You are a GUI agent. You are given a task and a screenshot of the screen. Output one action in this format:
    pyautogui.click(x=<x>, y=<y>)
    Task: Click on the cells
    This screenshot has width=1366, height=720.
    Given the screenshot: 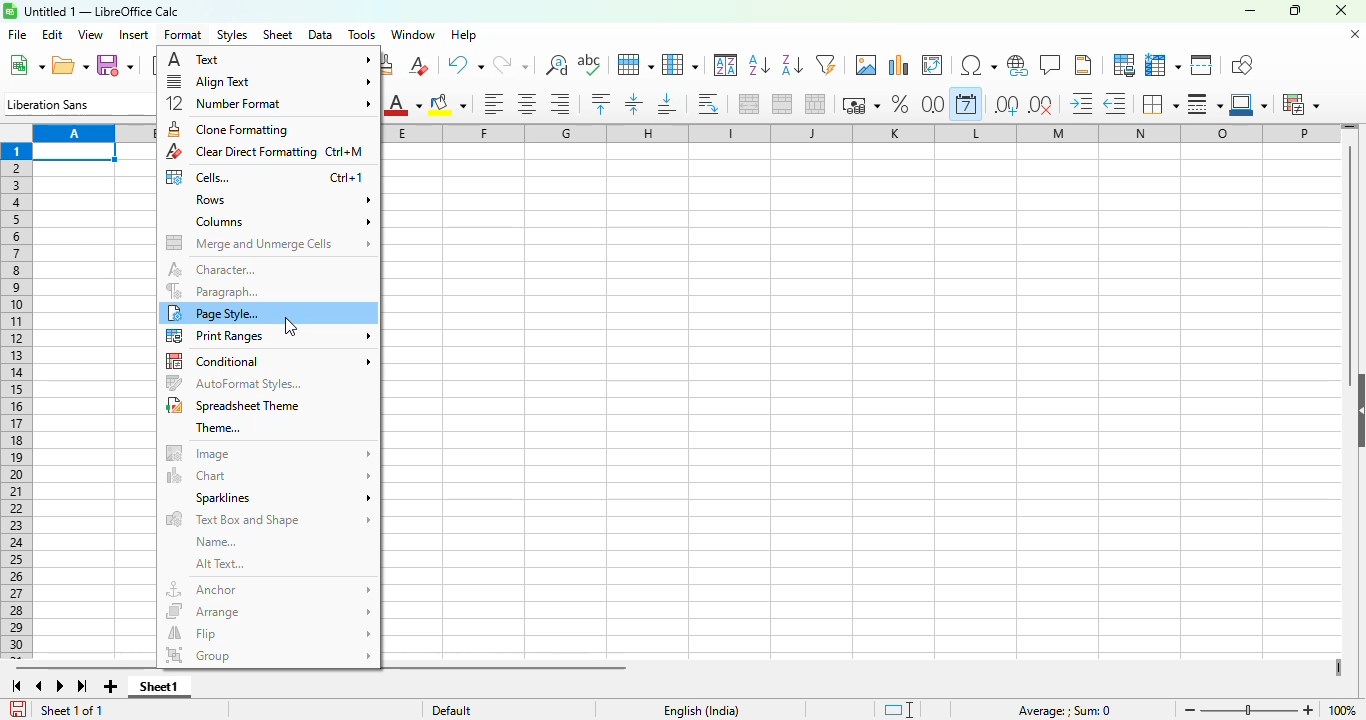 What is the action you would take?
    pyautogui.click(x=266, y=177)
    